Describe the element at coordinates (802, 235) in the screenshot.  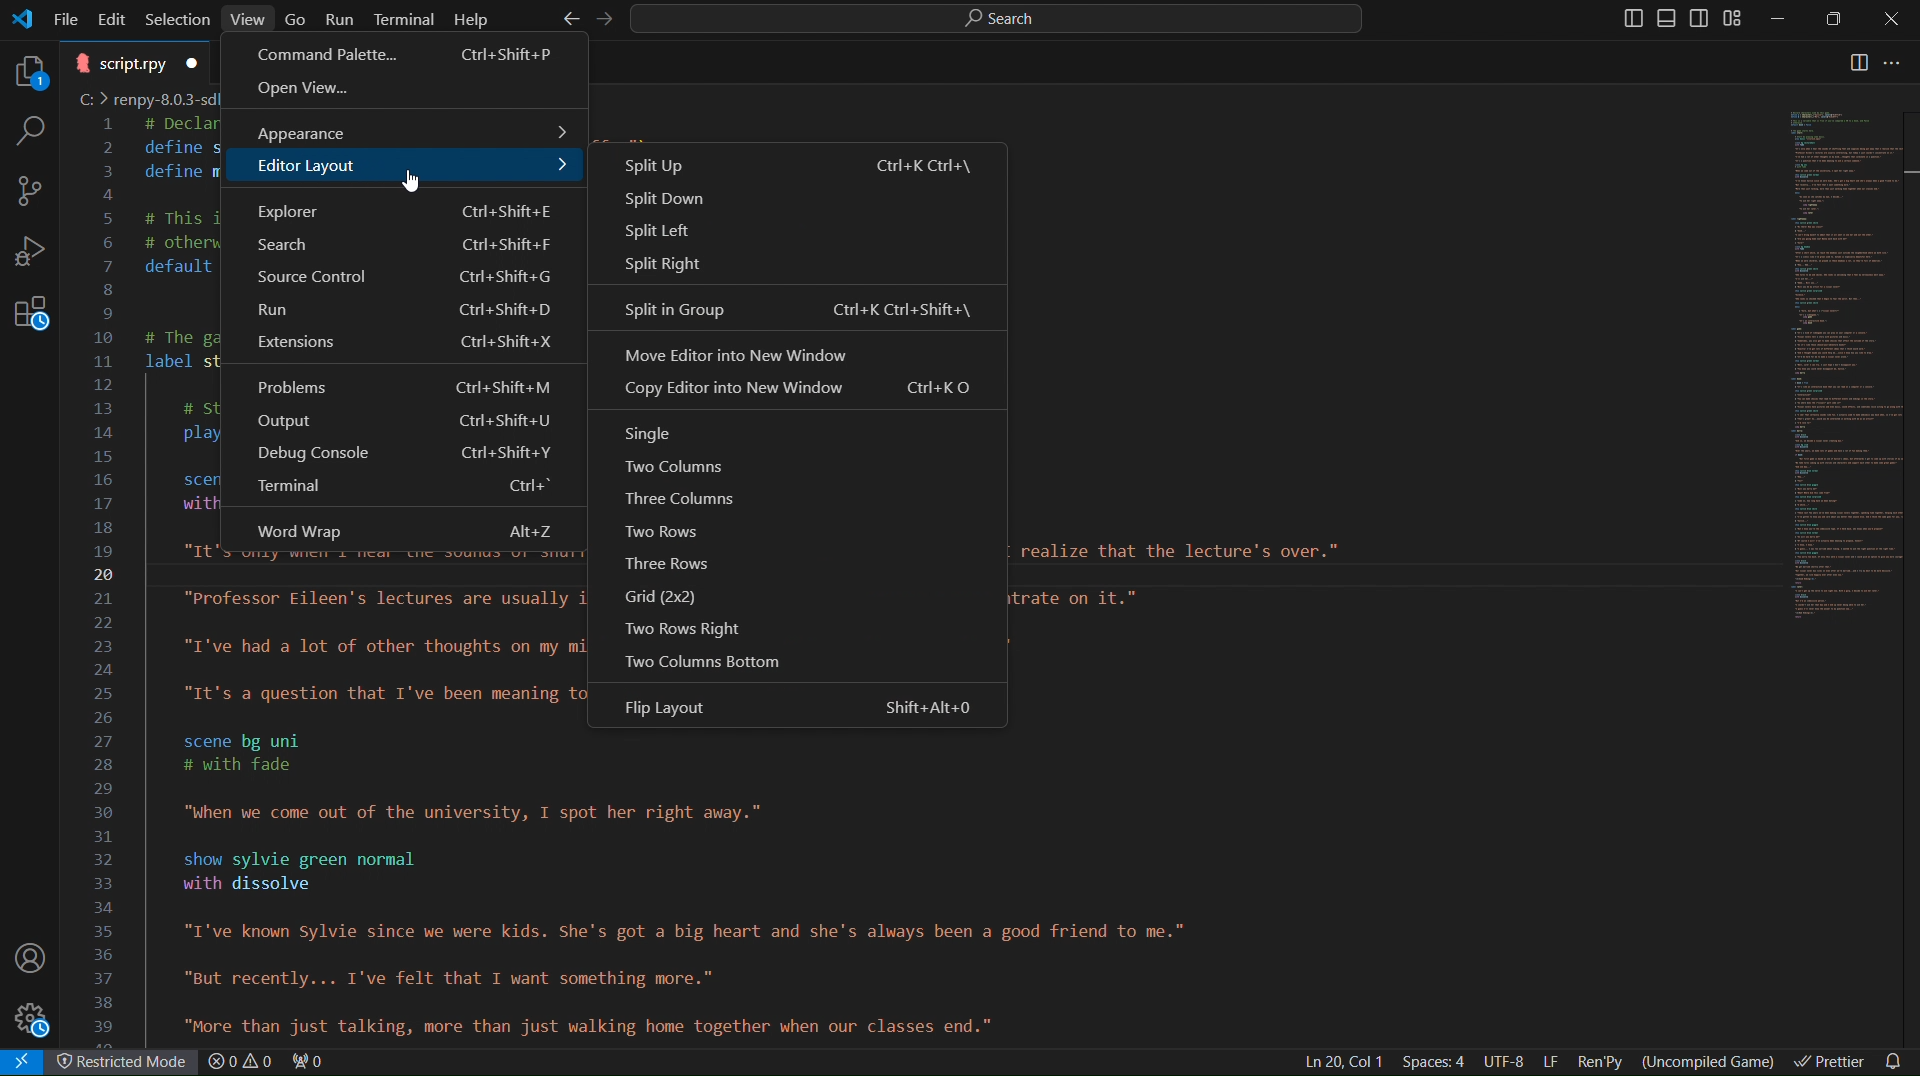
I see `Split Left` at that location.